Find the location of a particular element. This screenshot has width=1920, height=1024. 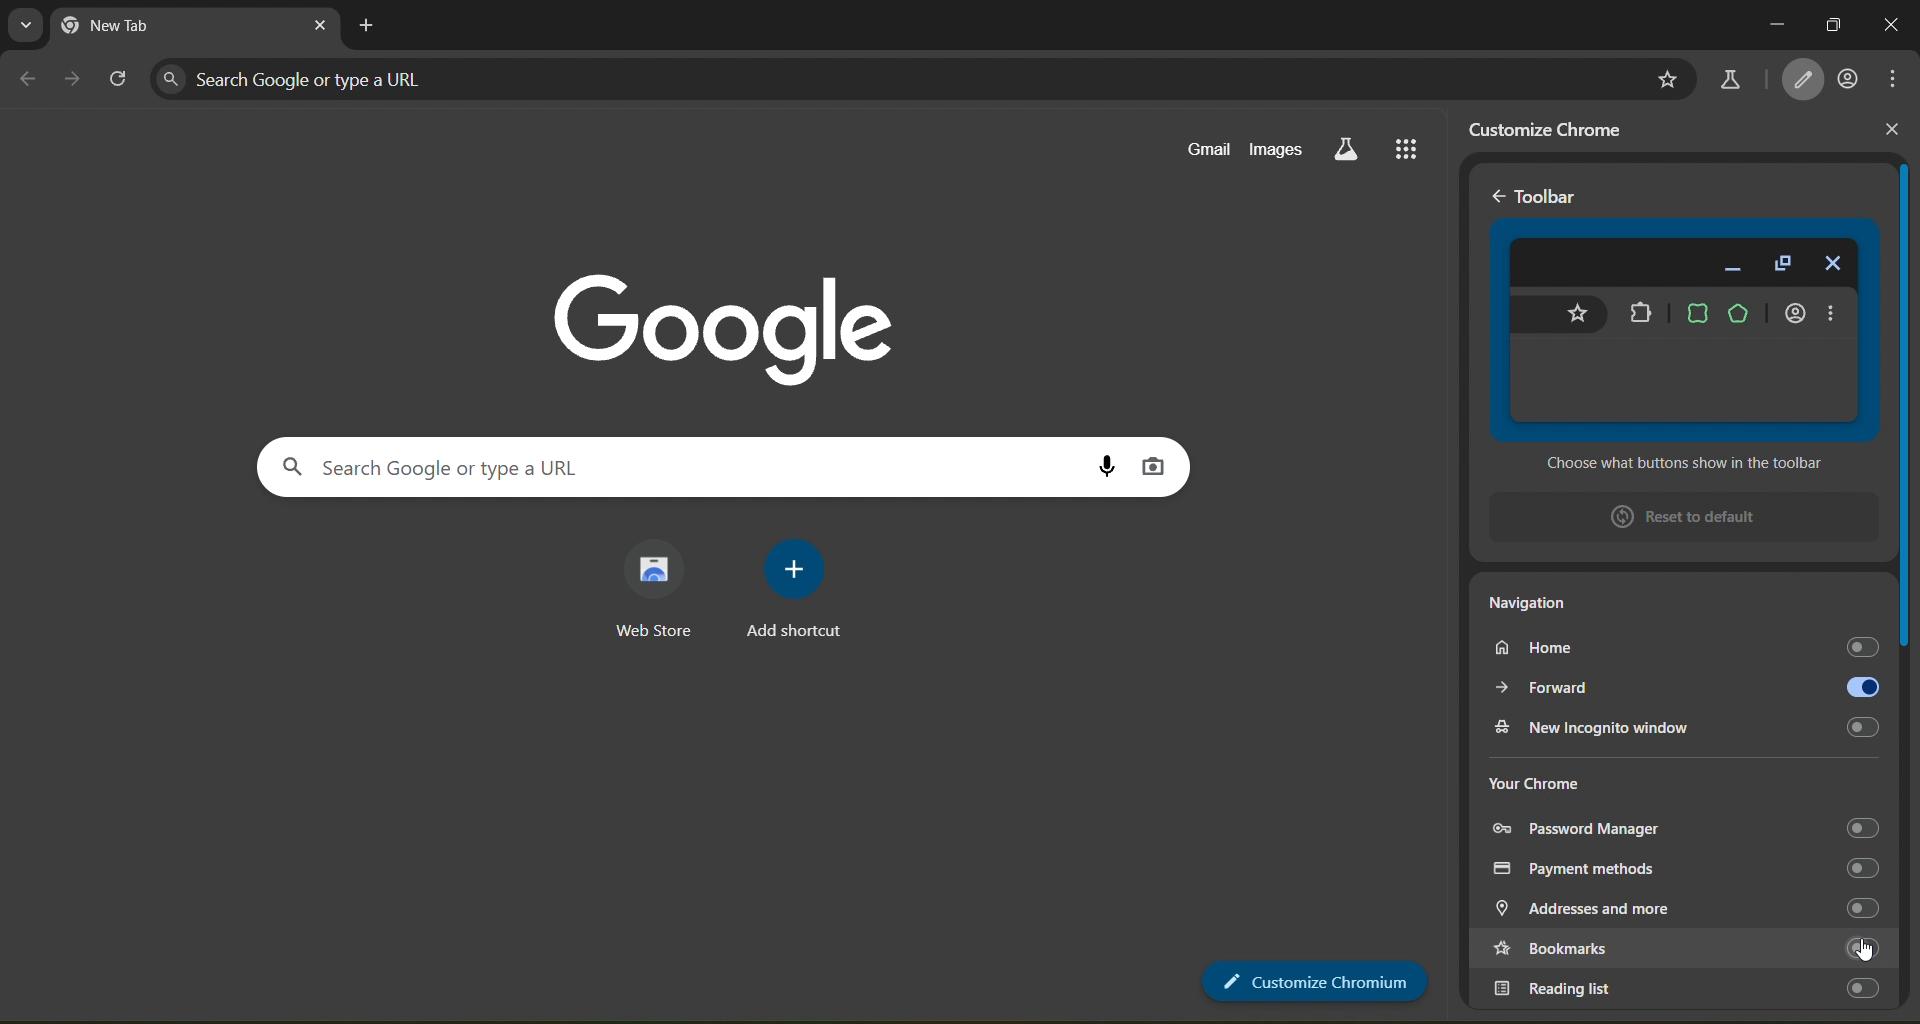

close is located at coordinates (1882, 129).